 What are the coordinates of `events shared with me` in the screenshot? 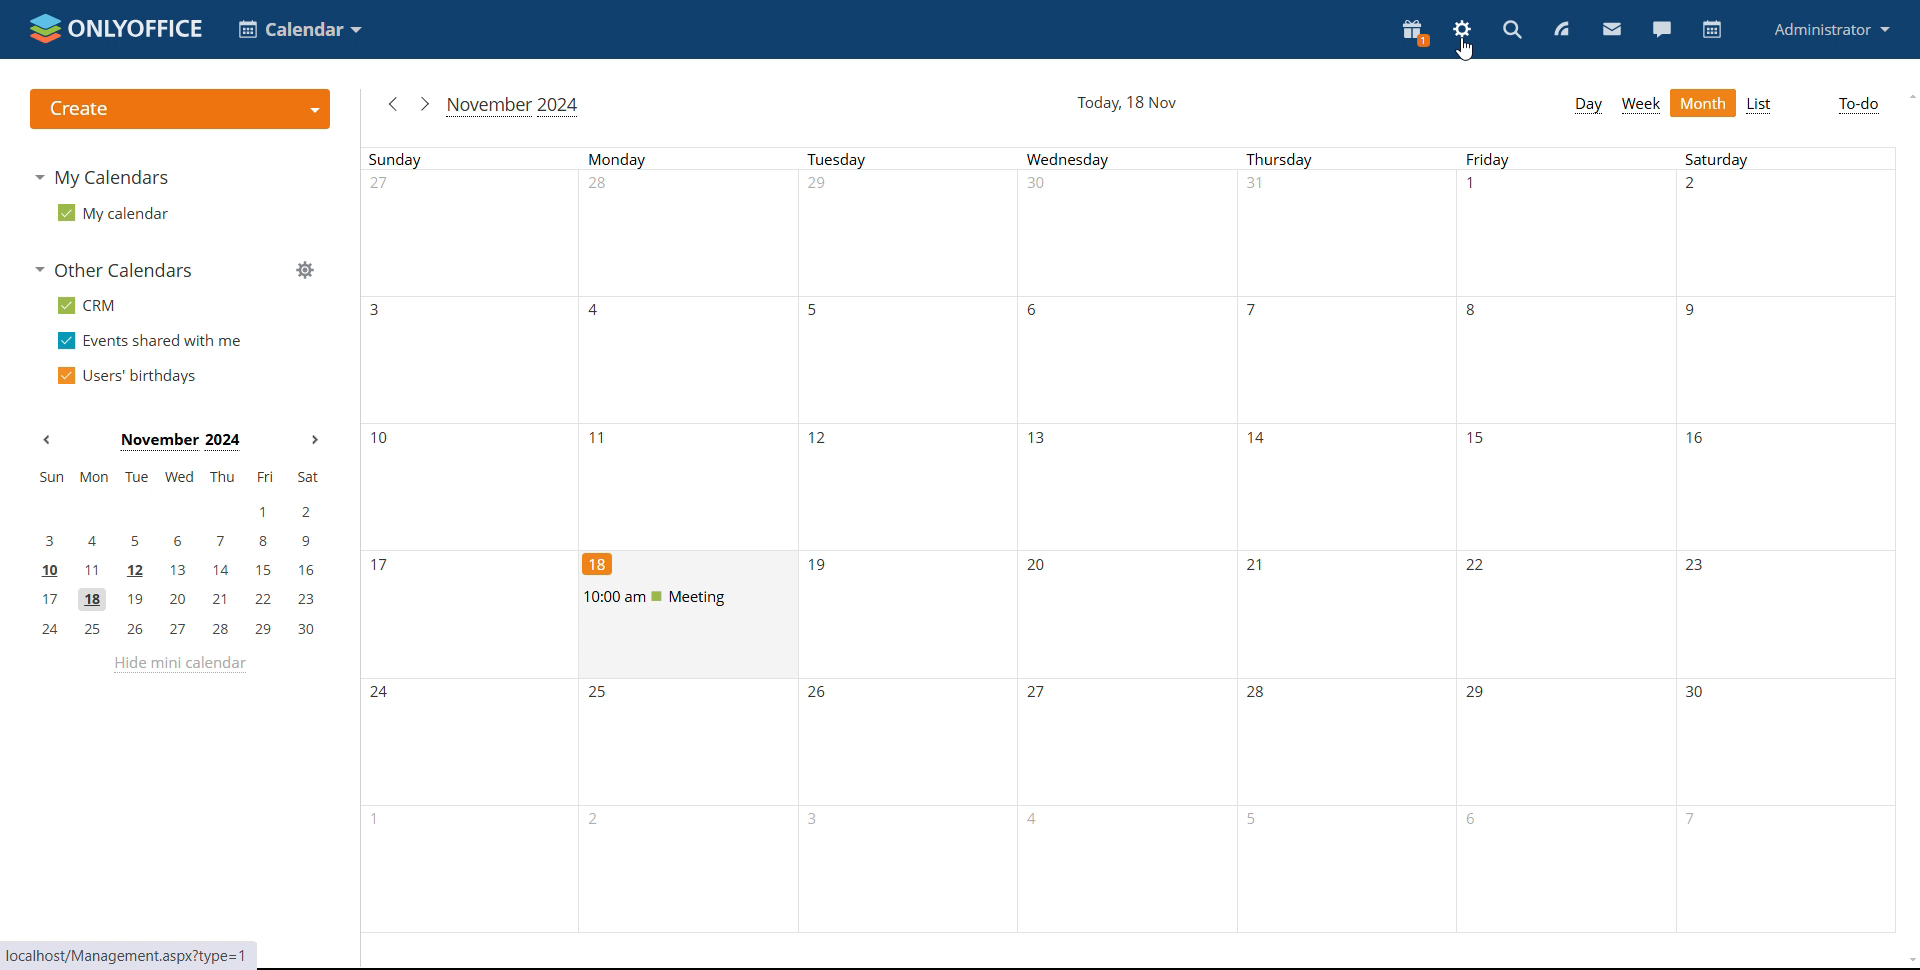 It's located at (152, 341).